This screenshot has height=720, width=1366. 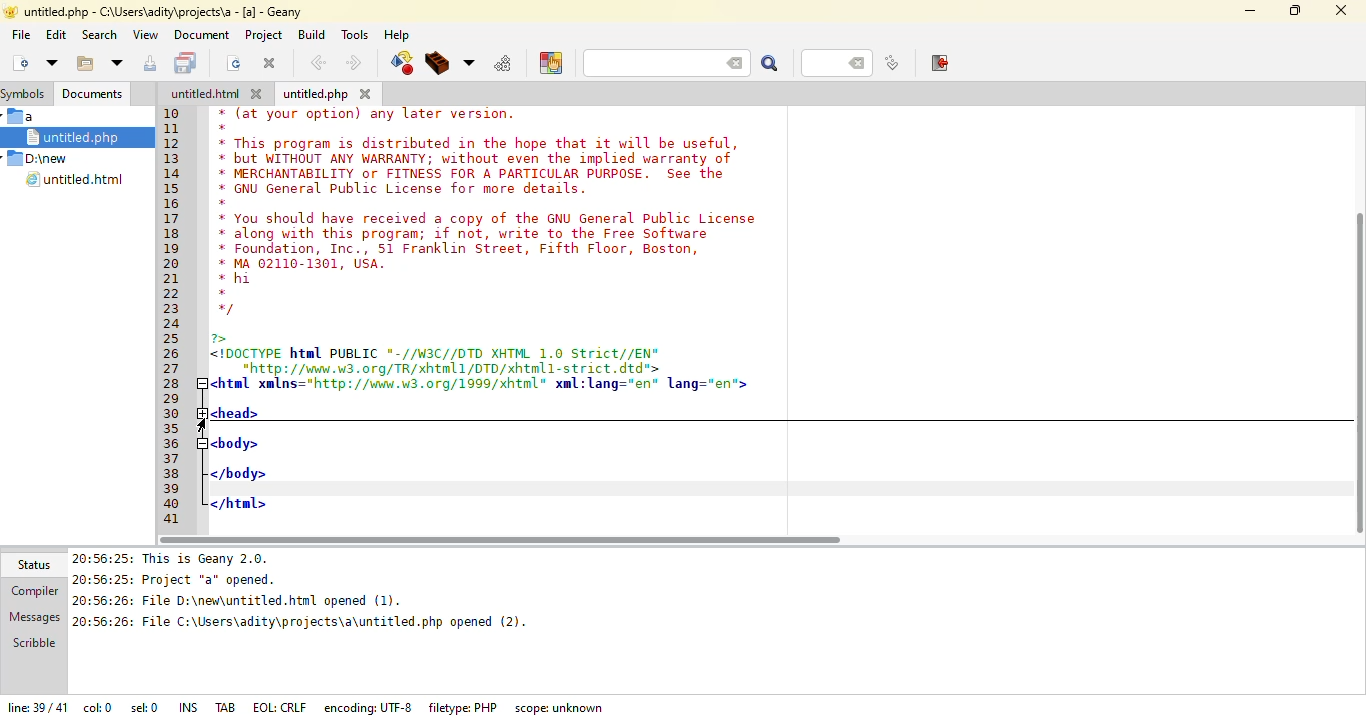 I want to click on untitled.html, so click(x=78, y=180).